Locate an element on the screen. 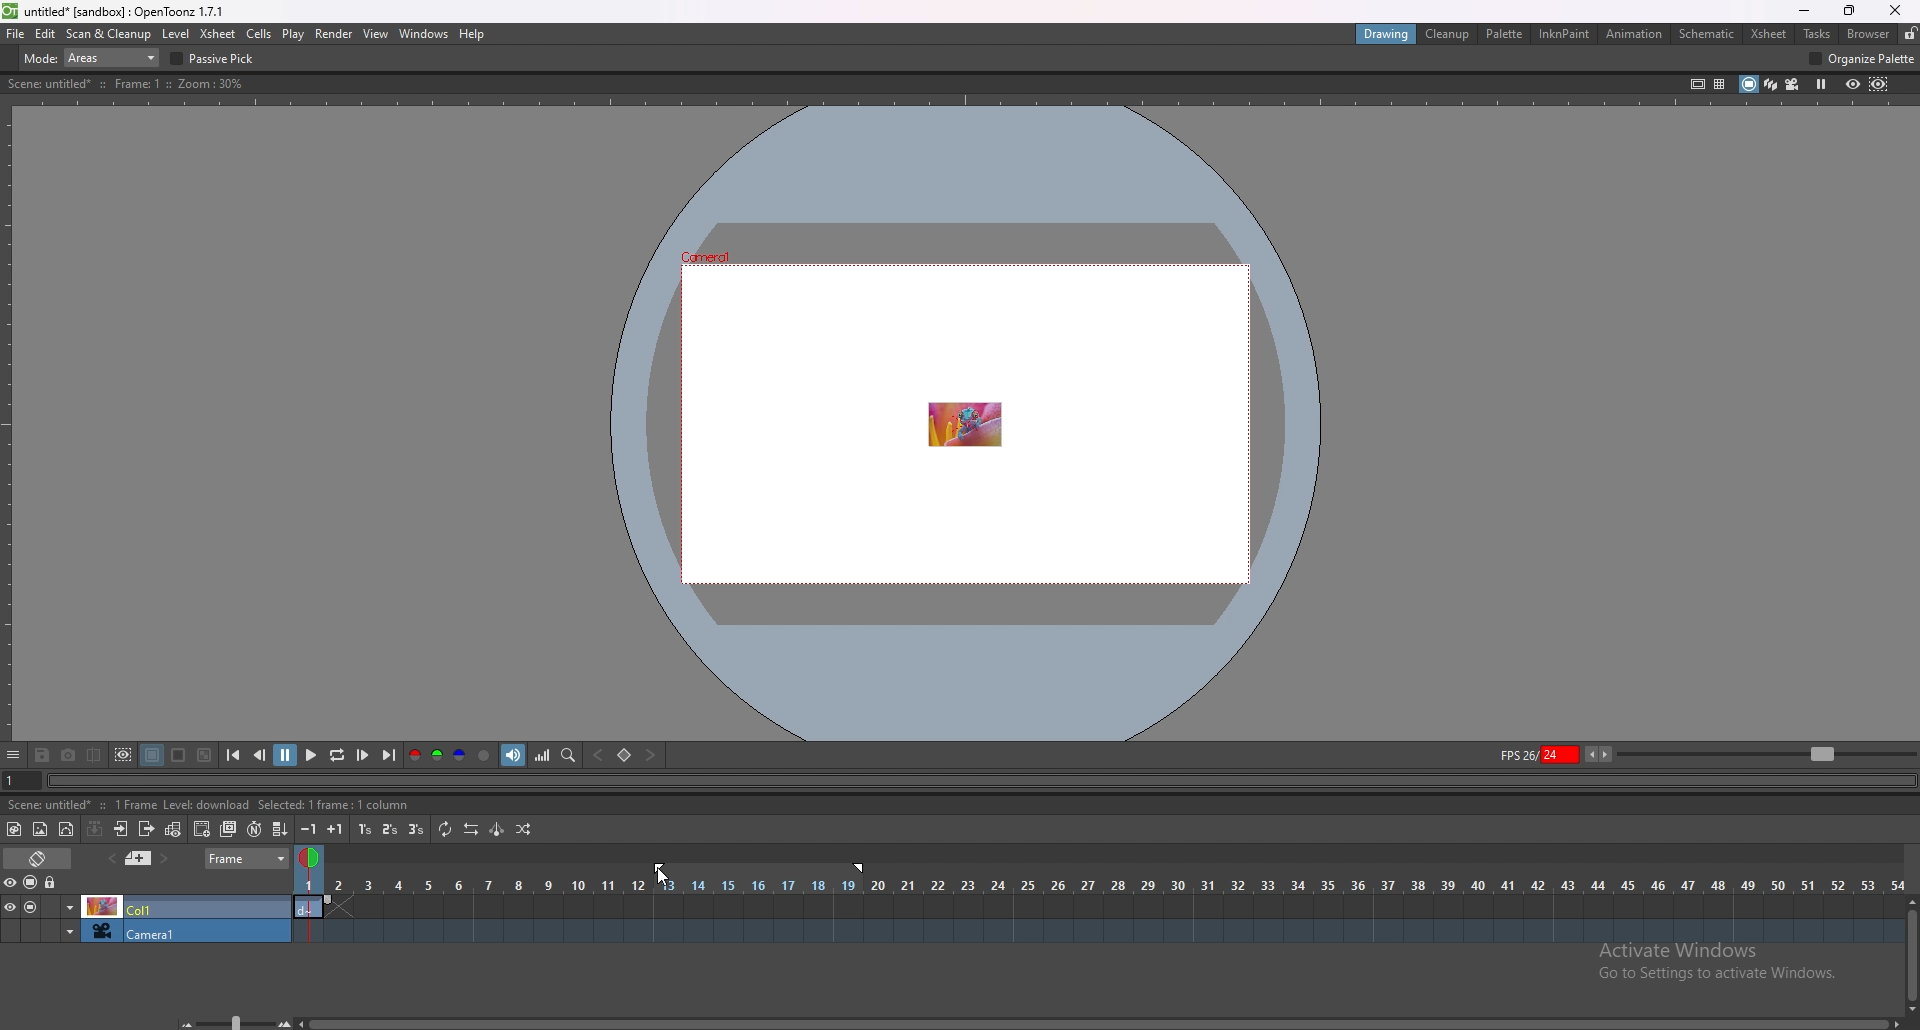  time is located at coordinates (1099, 884).